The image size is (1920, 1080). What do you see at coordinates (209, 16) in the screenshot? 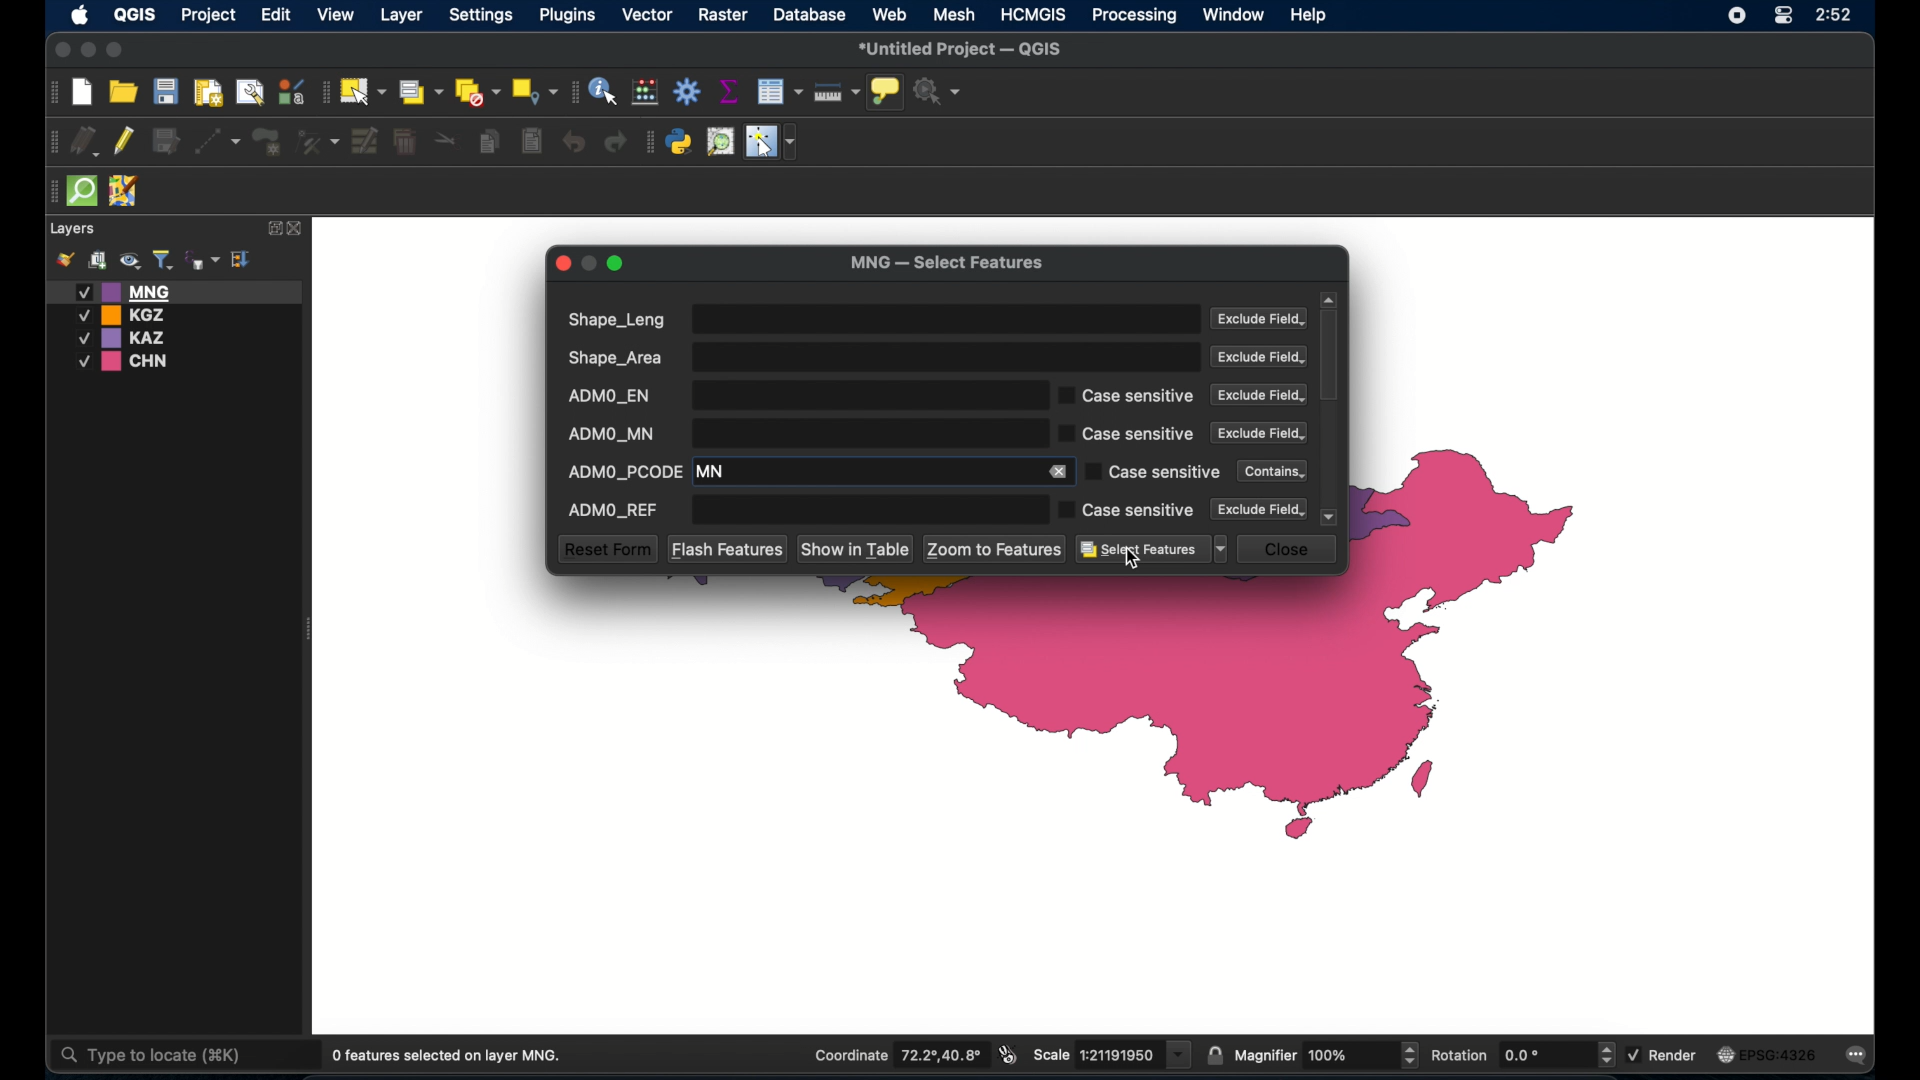
I see `project` at bounding box center [209, 16].